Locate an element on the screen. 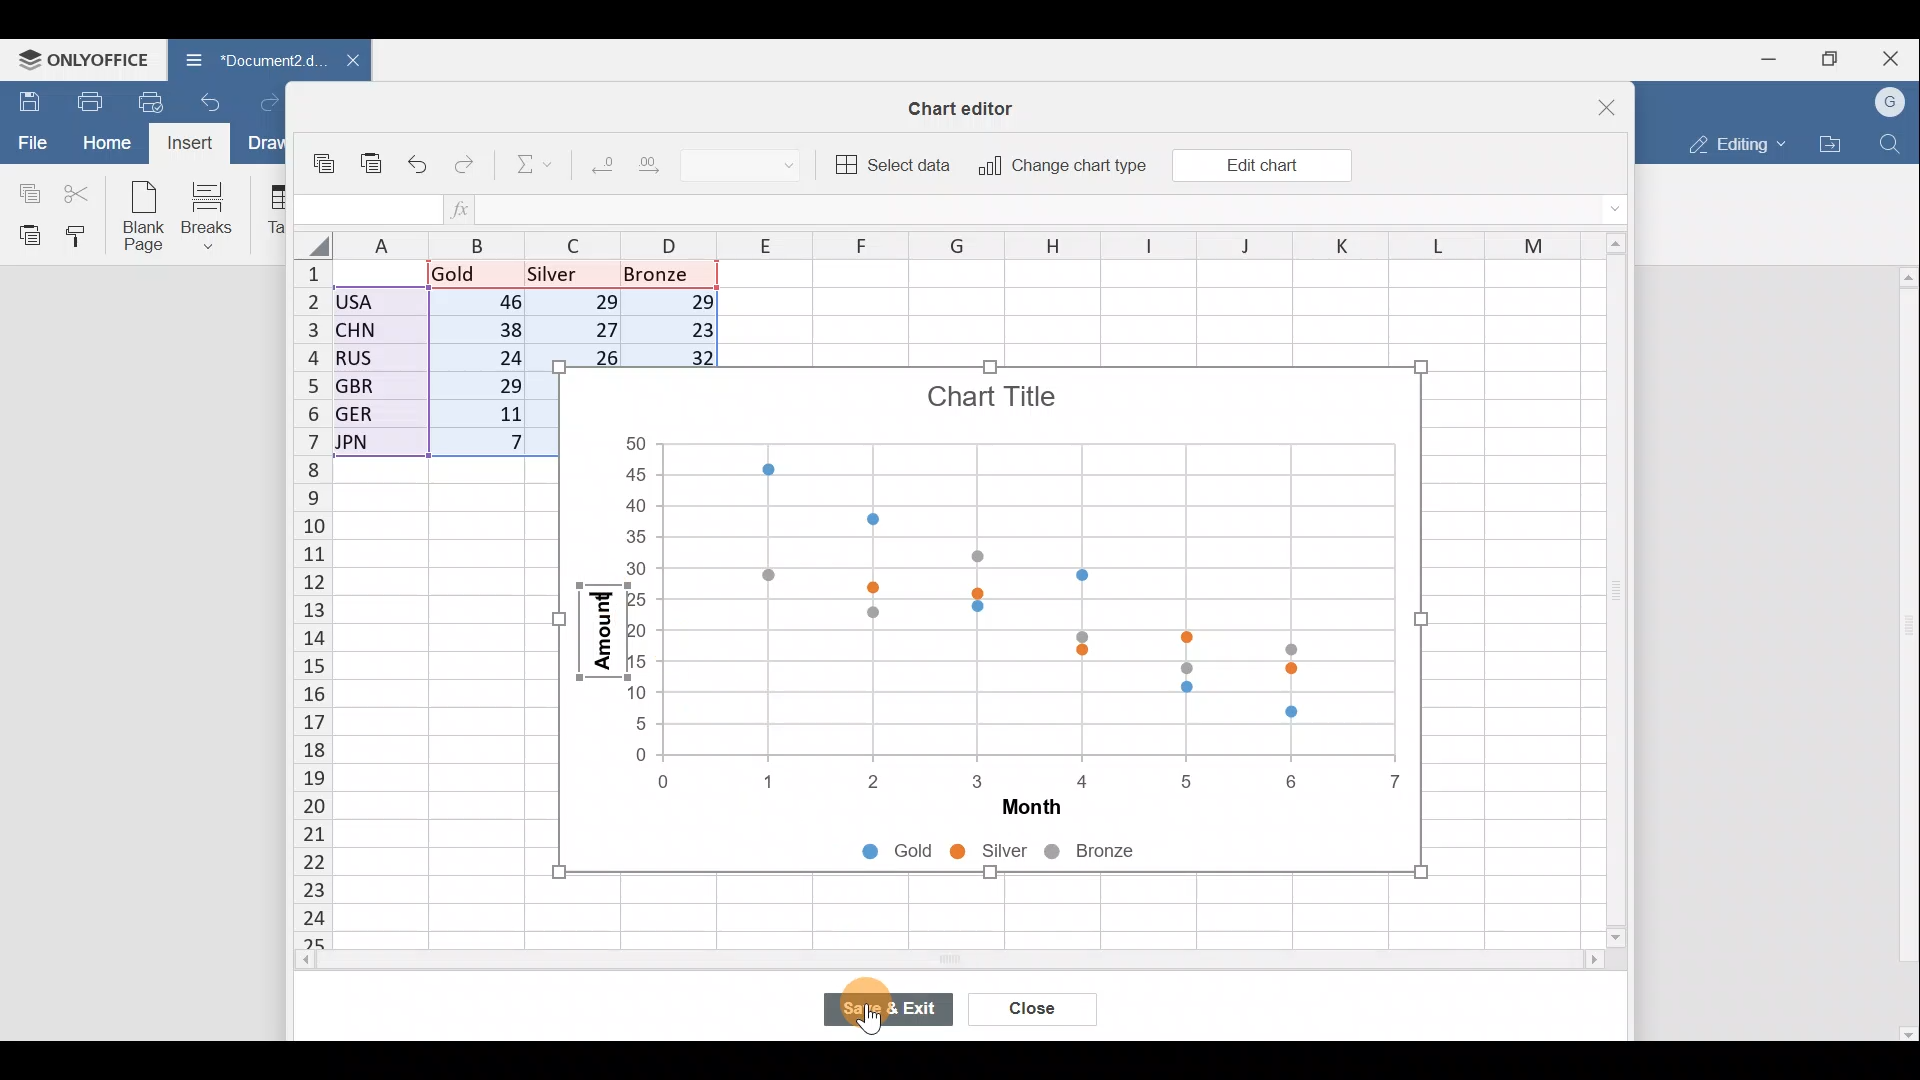 The image size is (1920, 1080). Print file is located at coordinates (85, 100).